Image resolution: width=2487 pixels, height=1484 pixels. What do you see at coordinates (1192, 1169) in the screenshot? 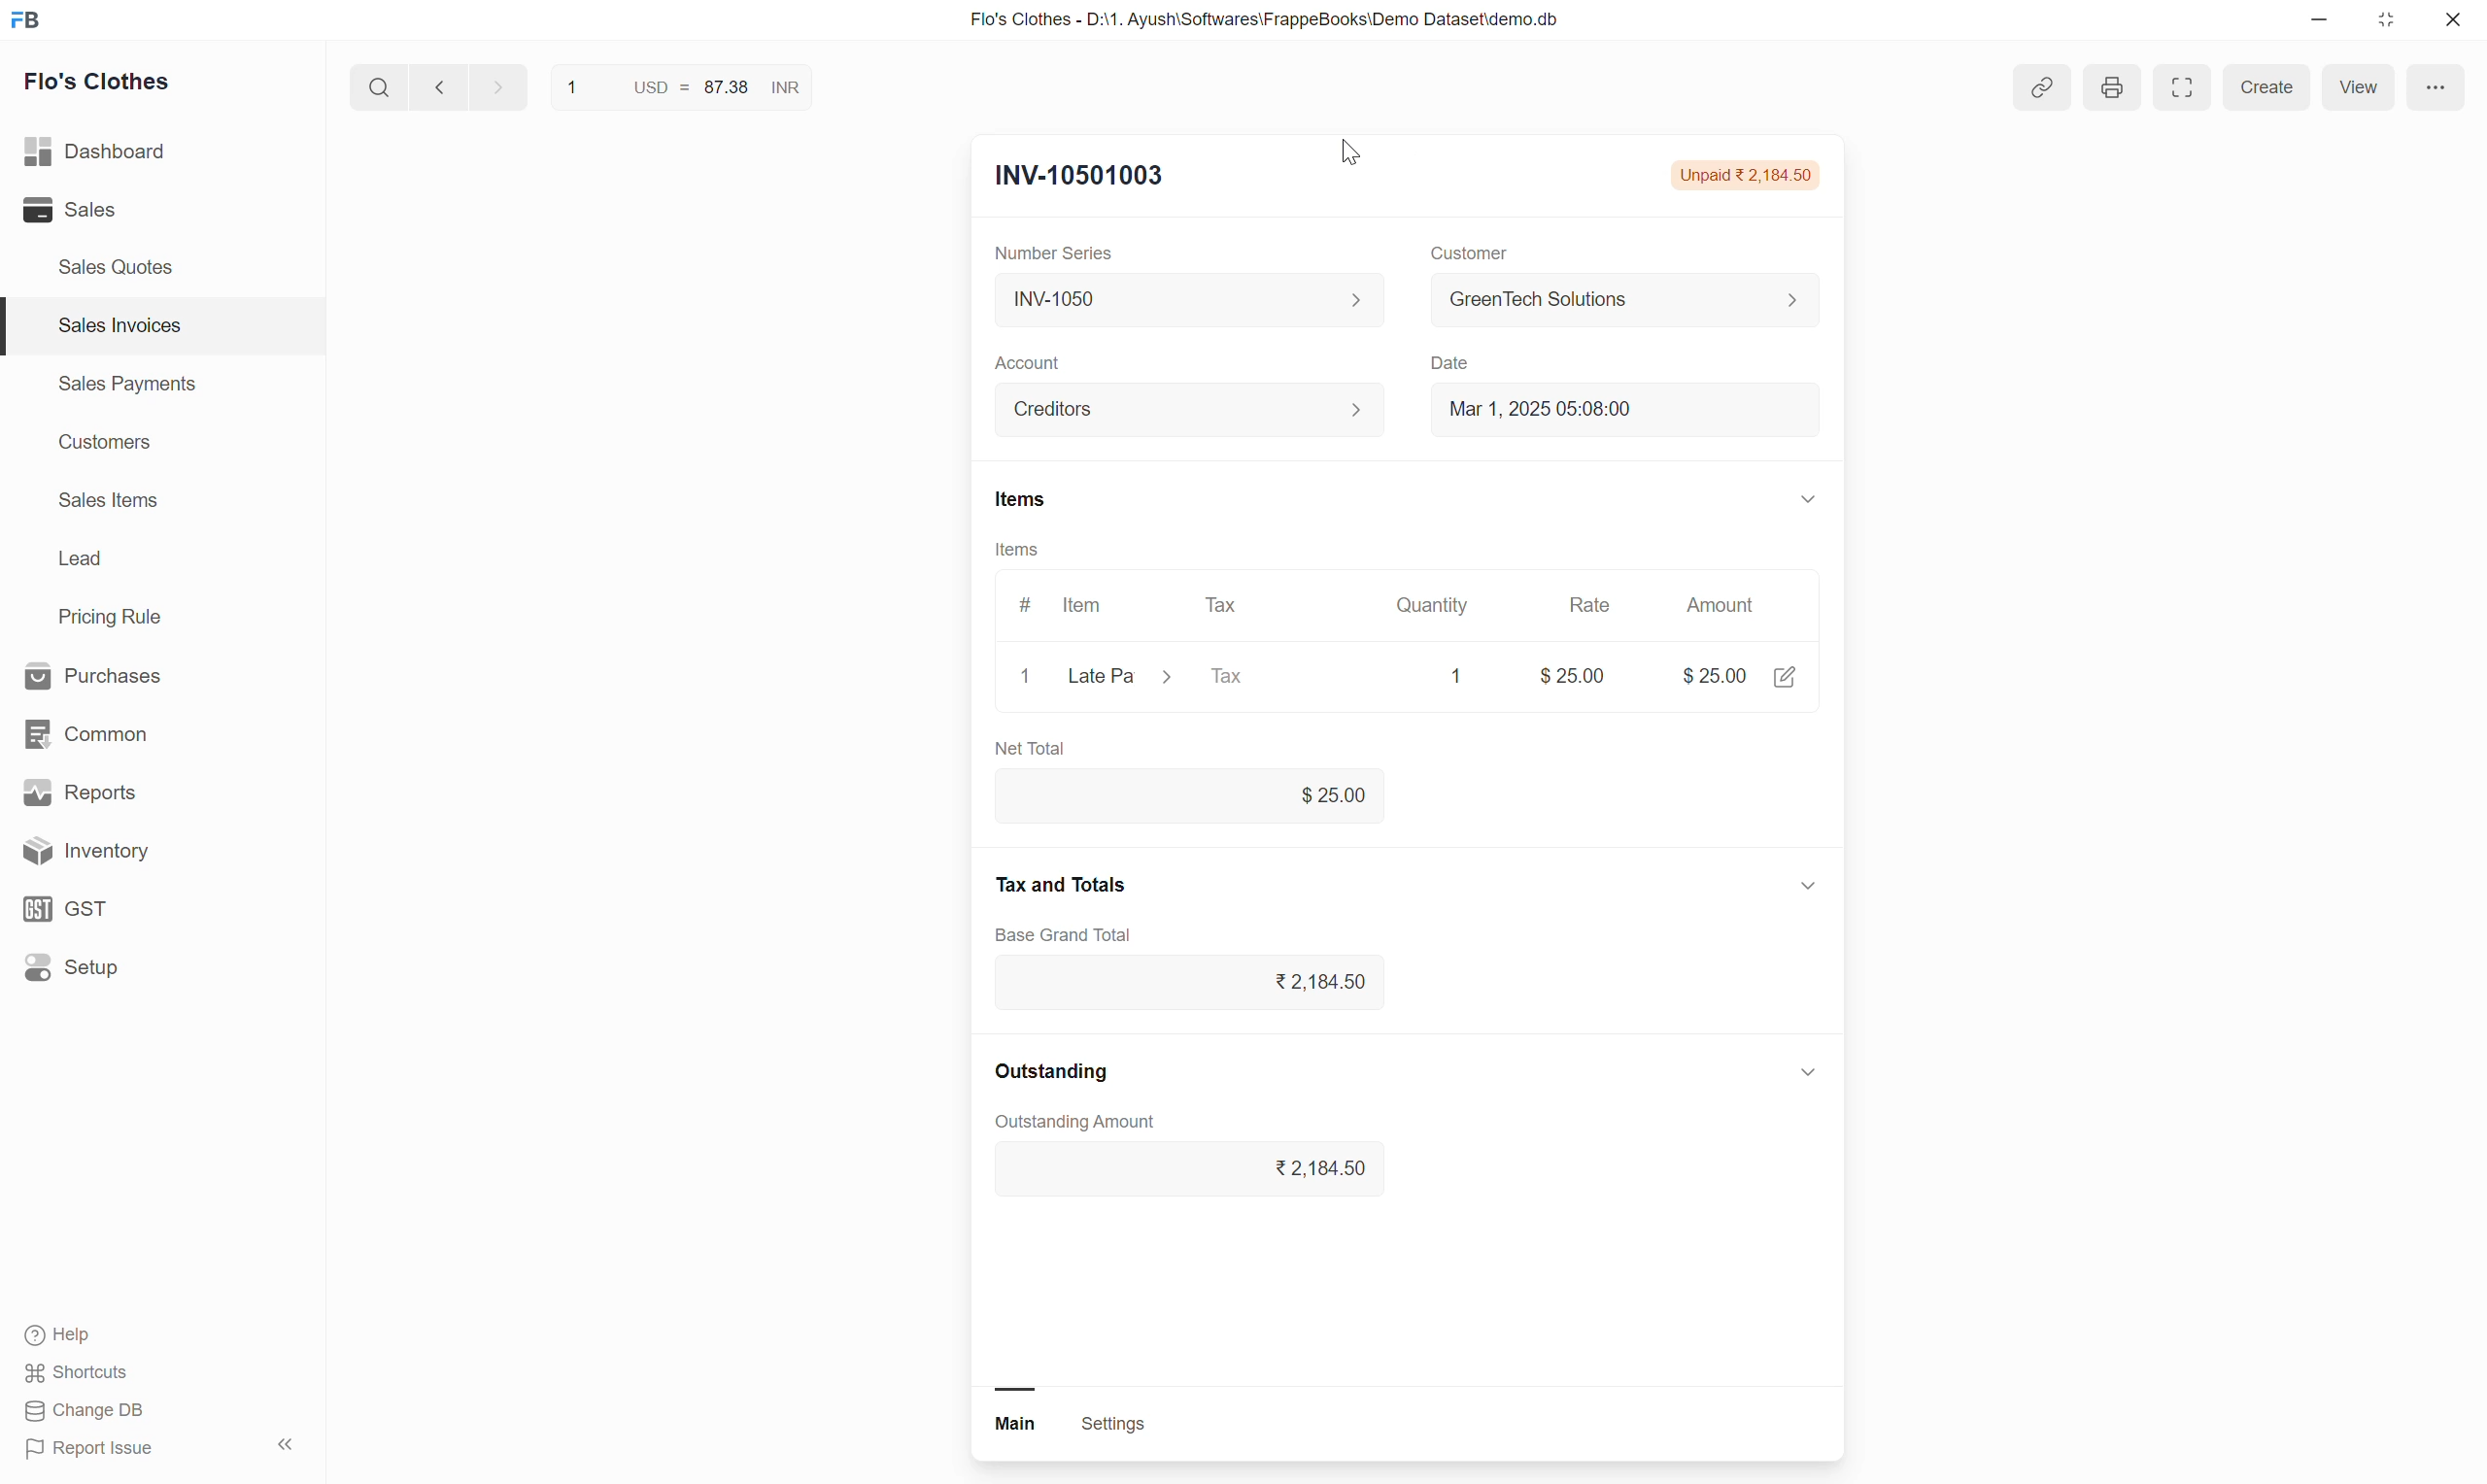
I see `2184.50` at bounding box center [1192, 1169].